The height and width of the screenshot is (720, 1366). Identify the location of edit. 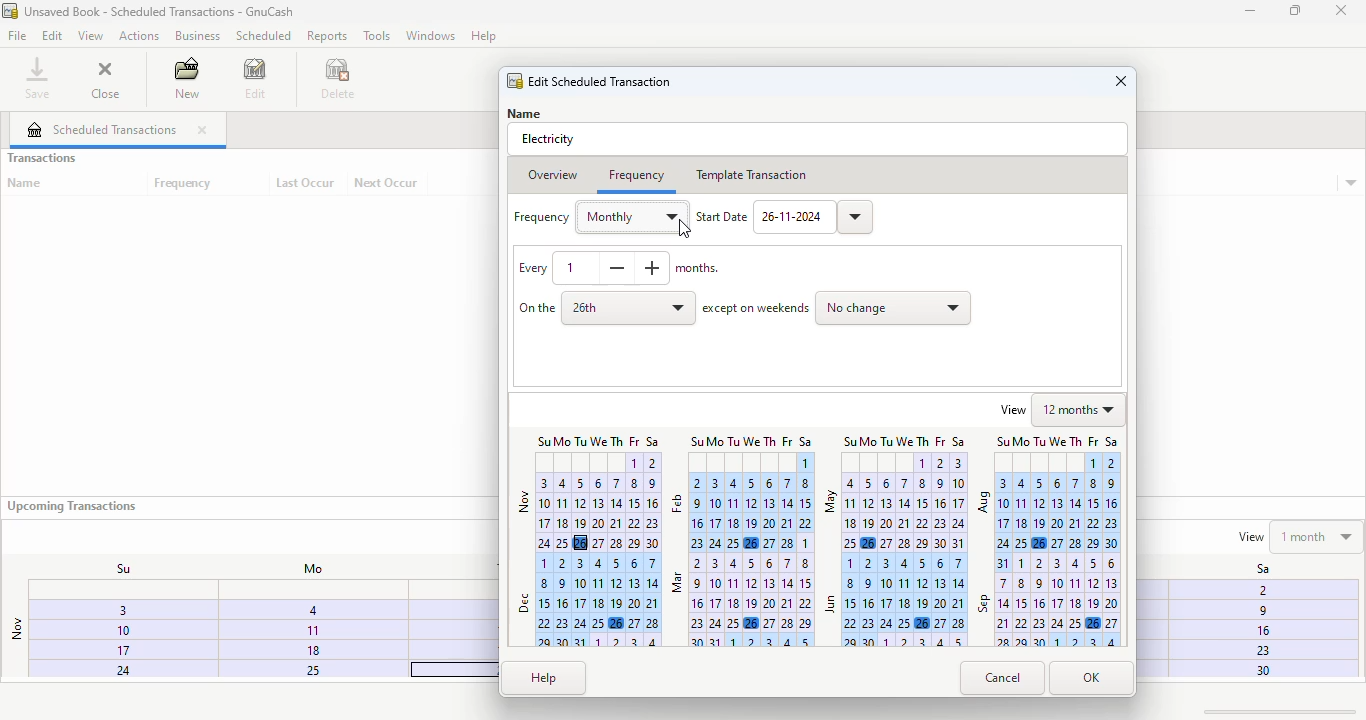
(53, 36).